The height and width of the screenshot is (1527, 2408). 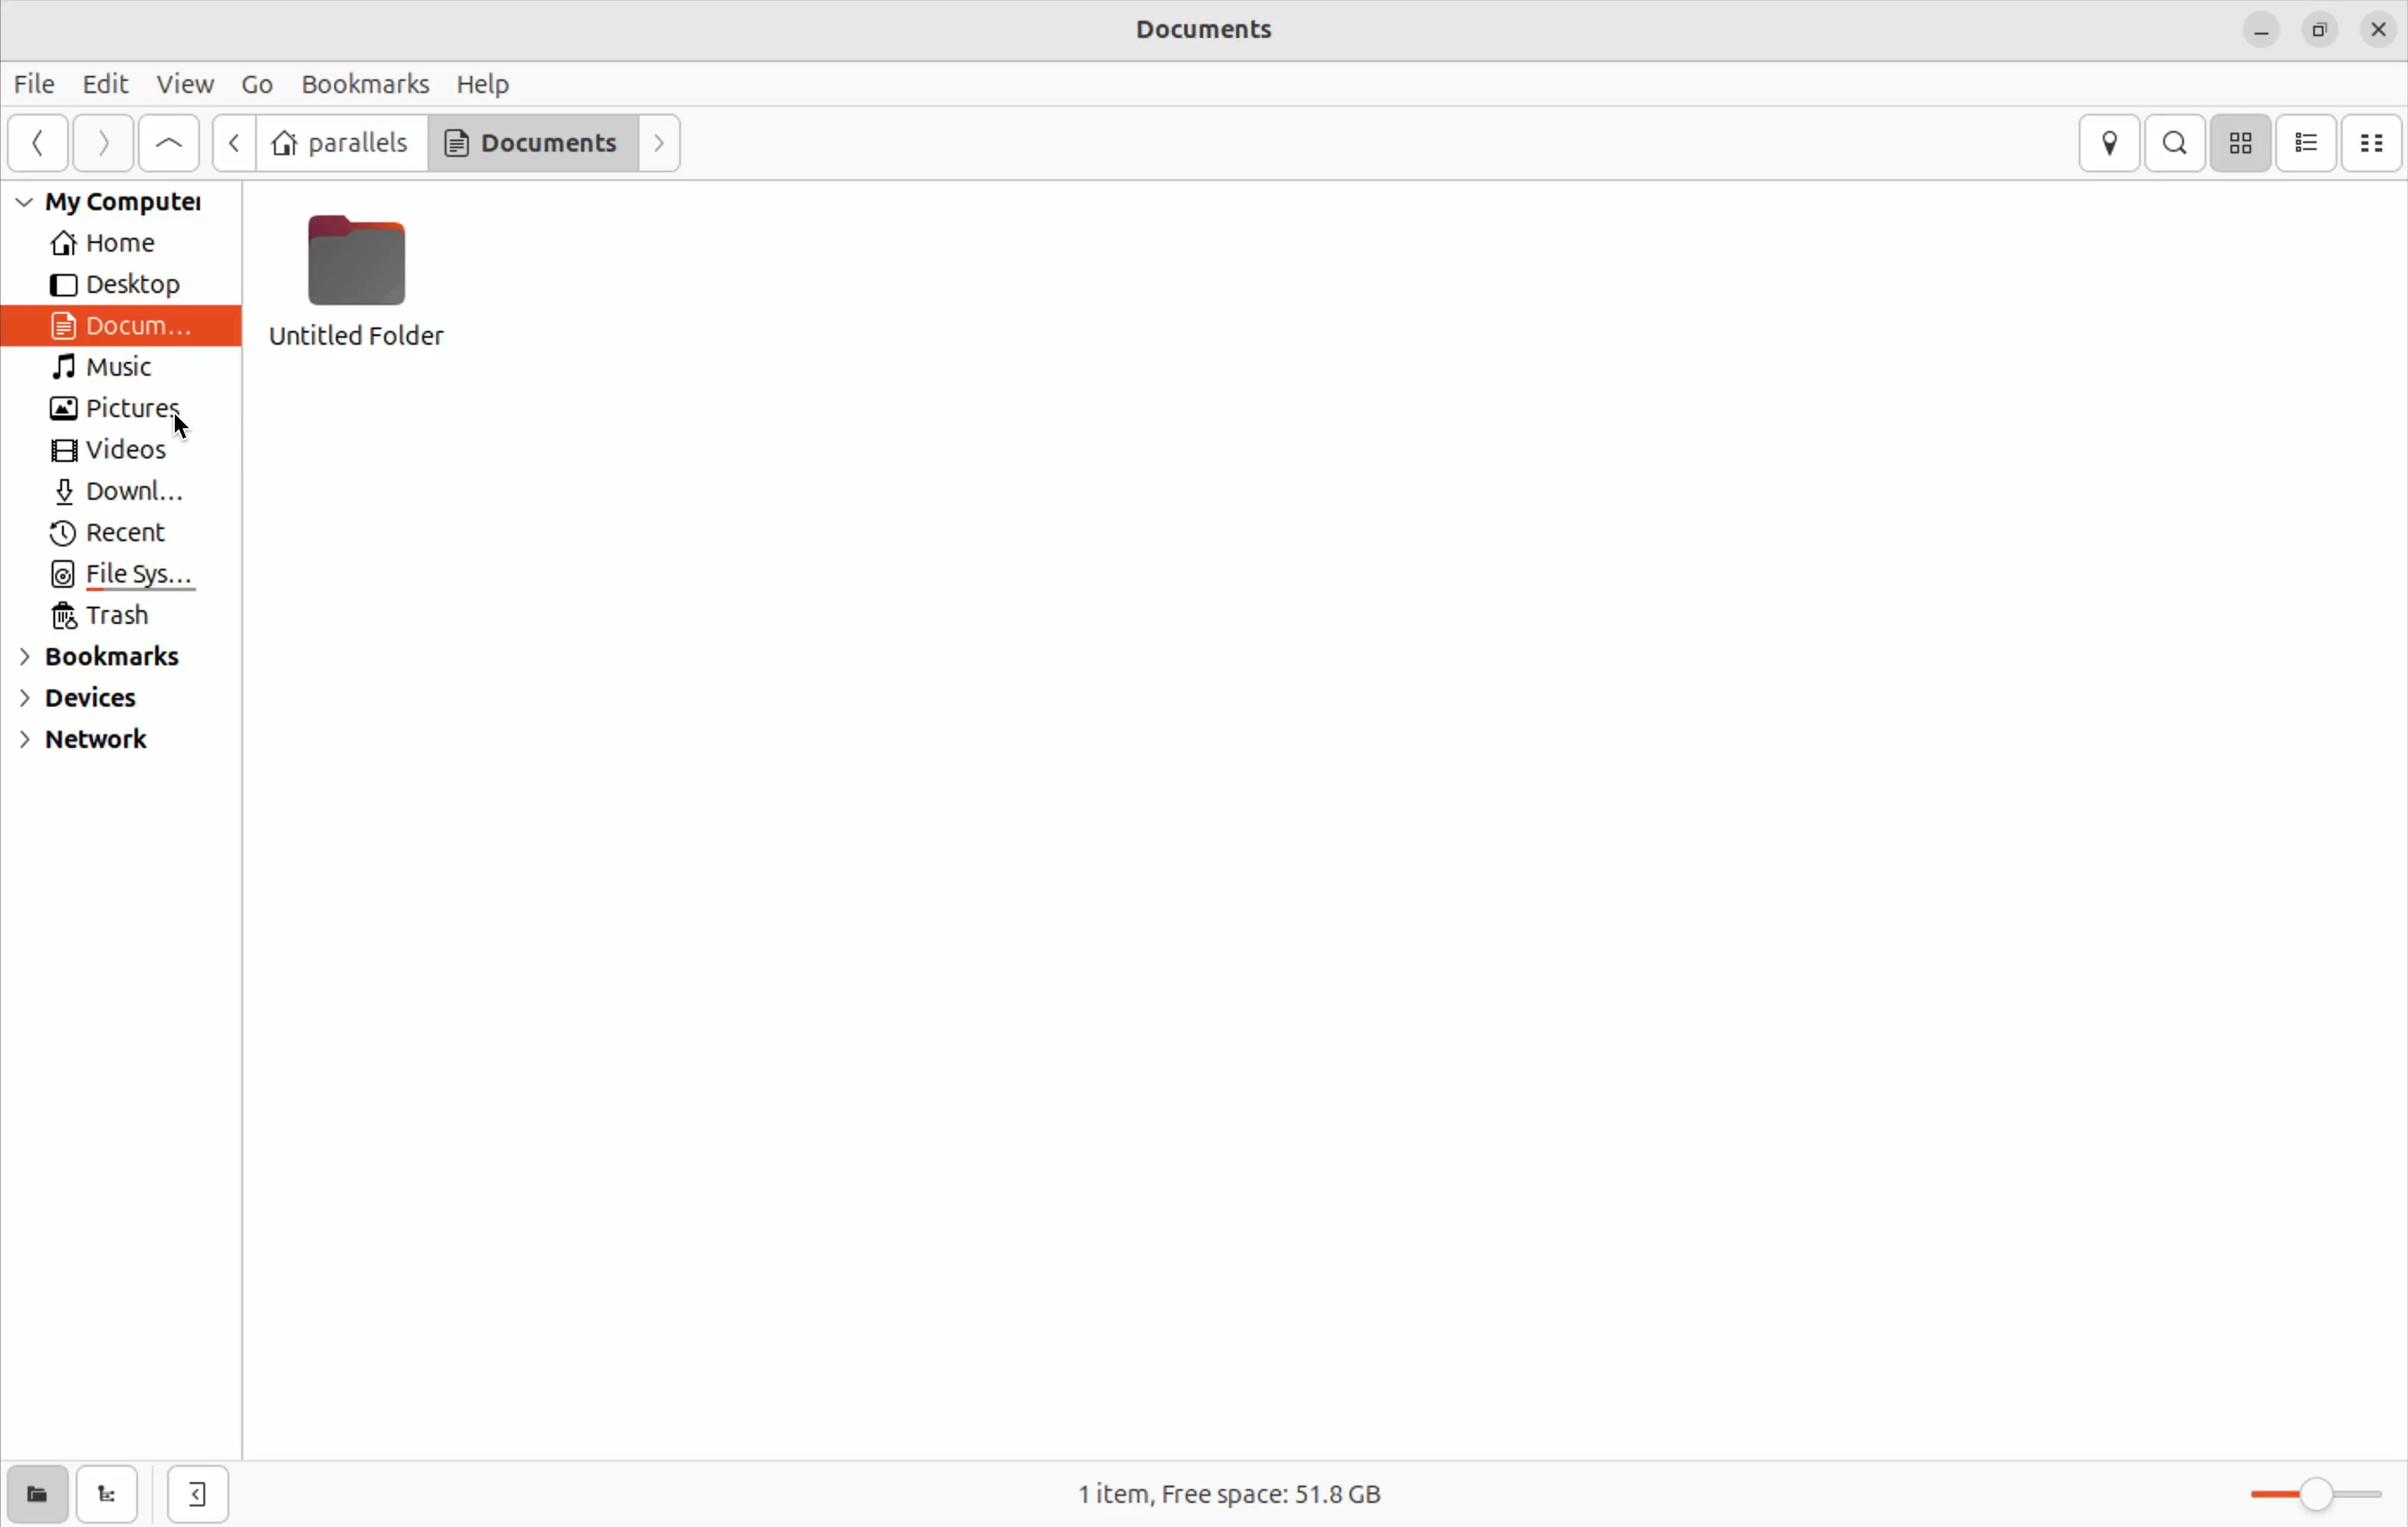 What do you see at coordinates (35, 141) in the screenshot?
I see `go back` at bounding box center [35, 141].